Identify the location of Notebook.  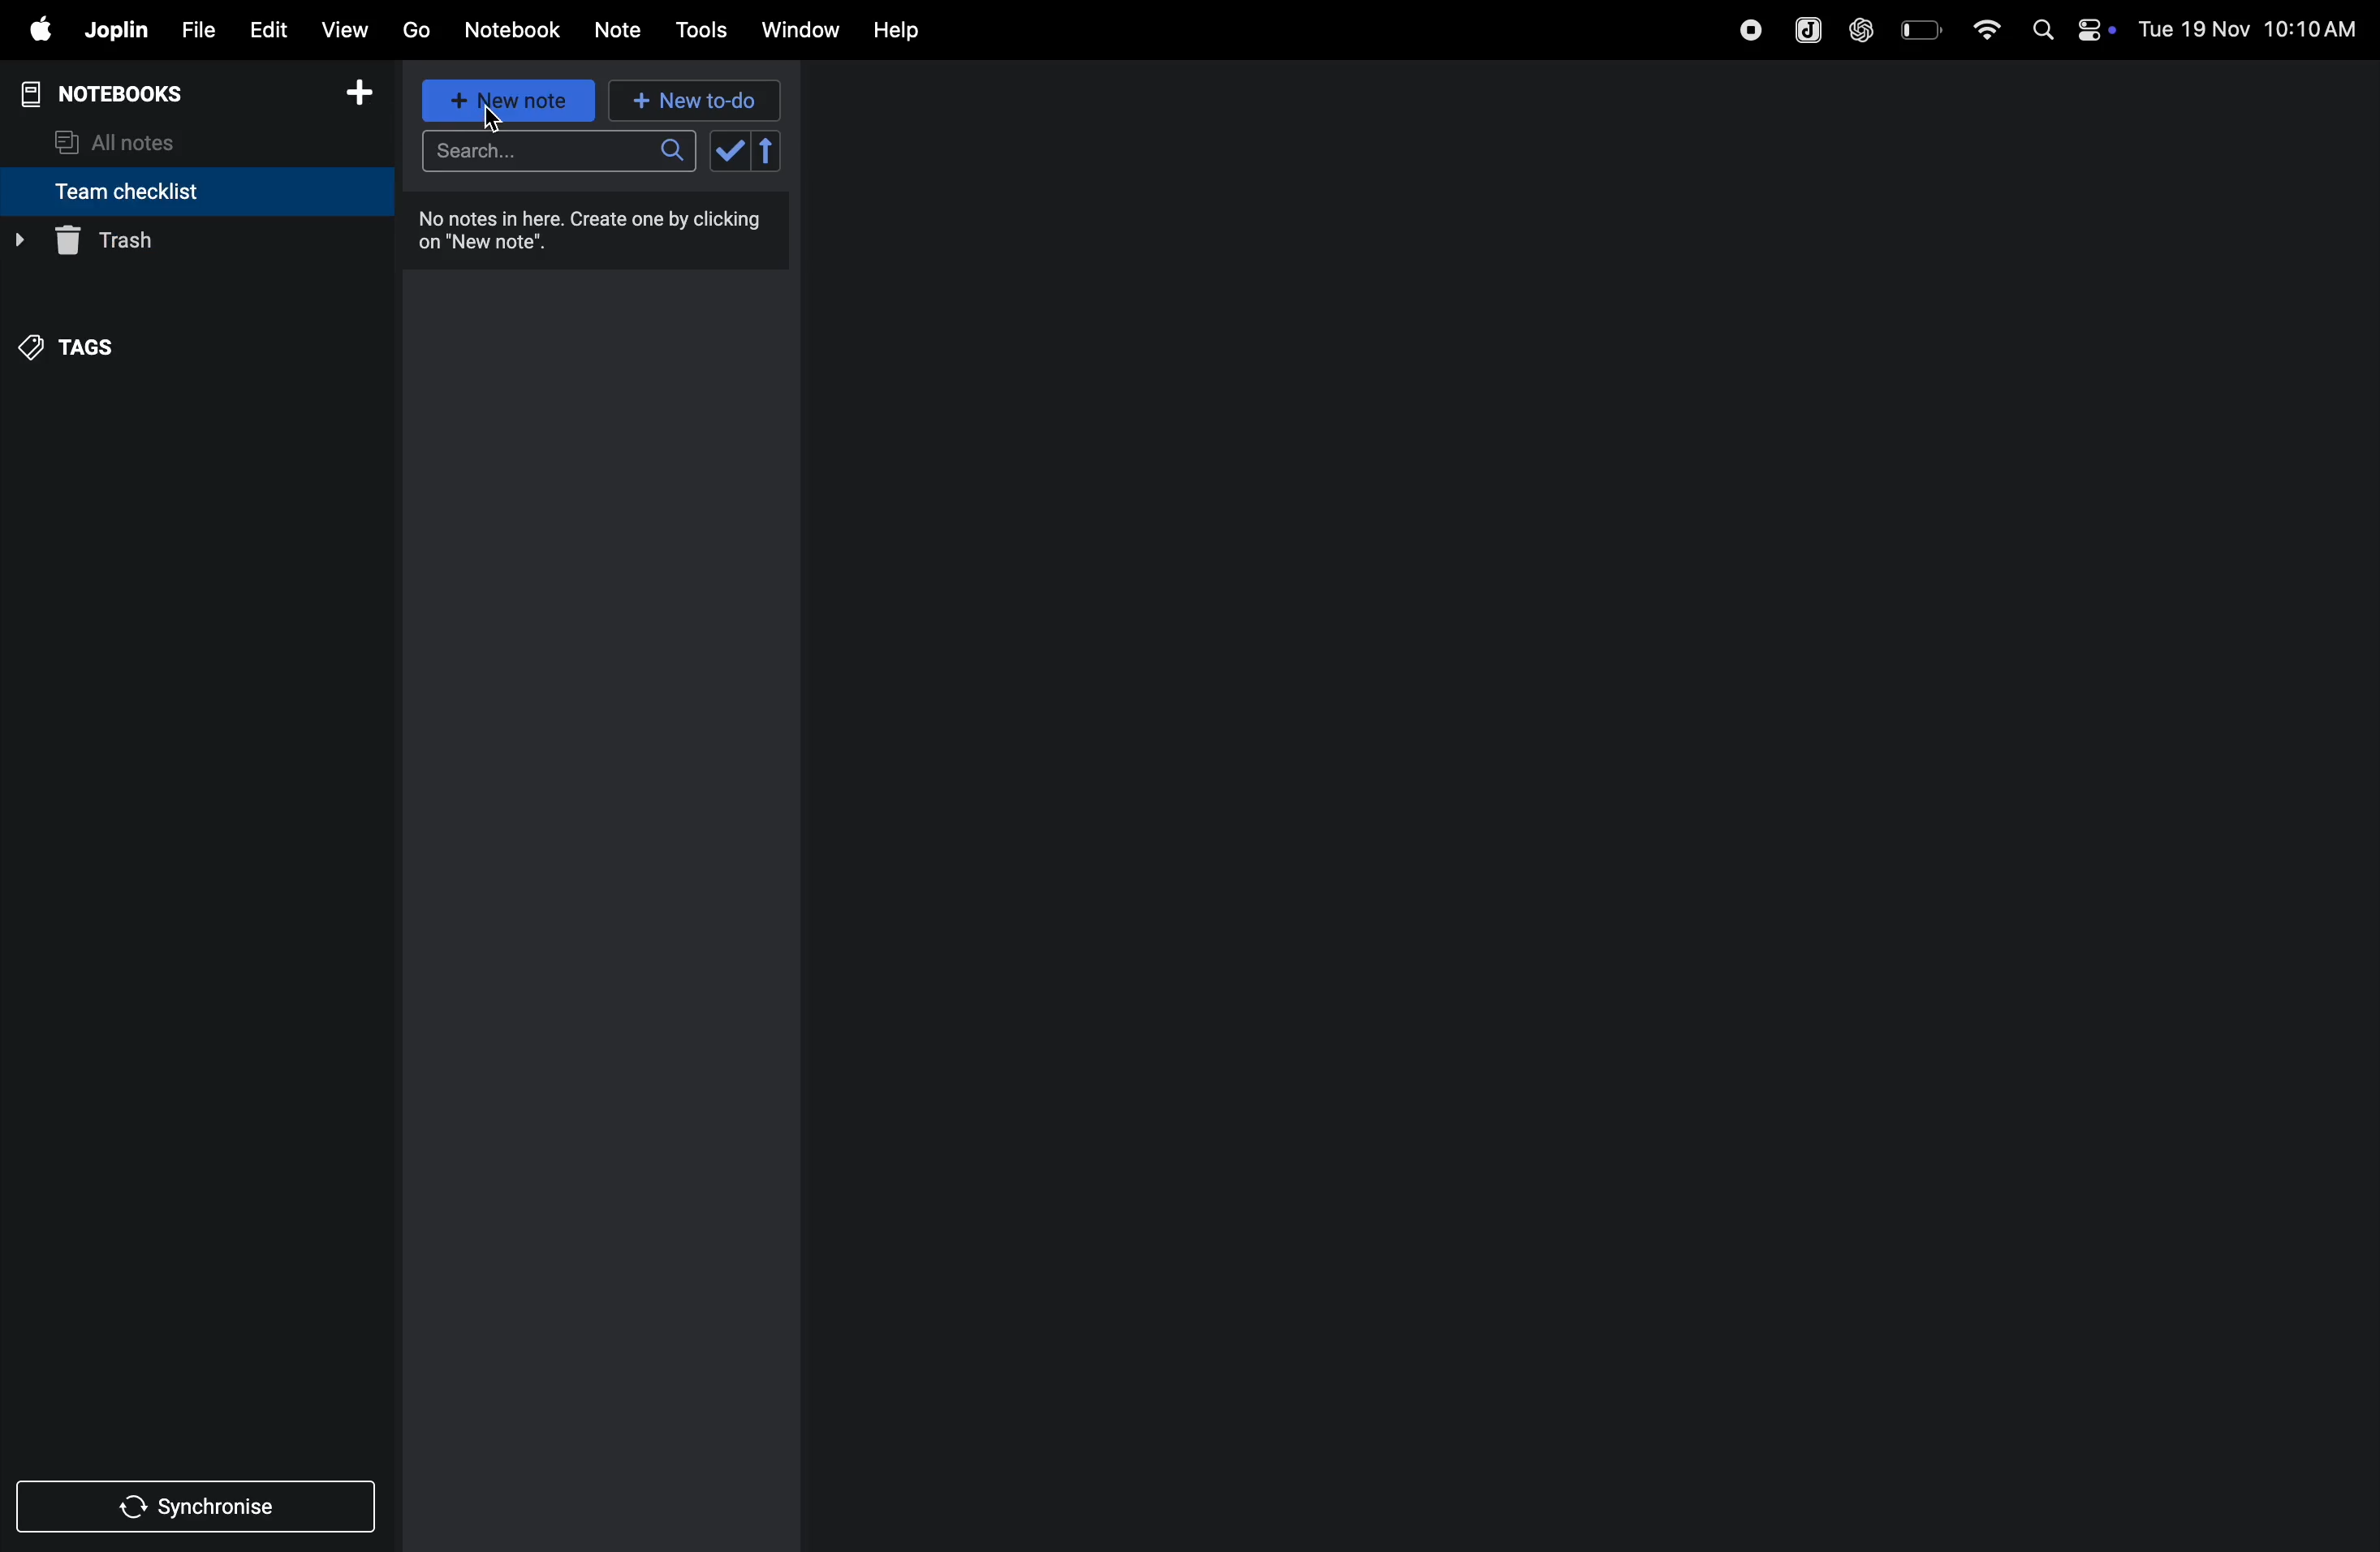
(518, 30).